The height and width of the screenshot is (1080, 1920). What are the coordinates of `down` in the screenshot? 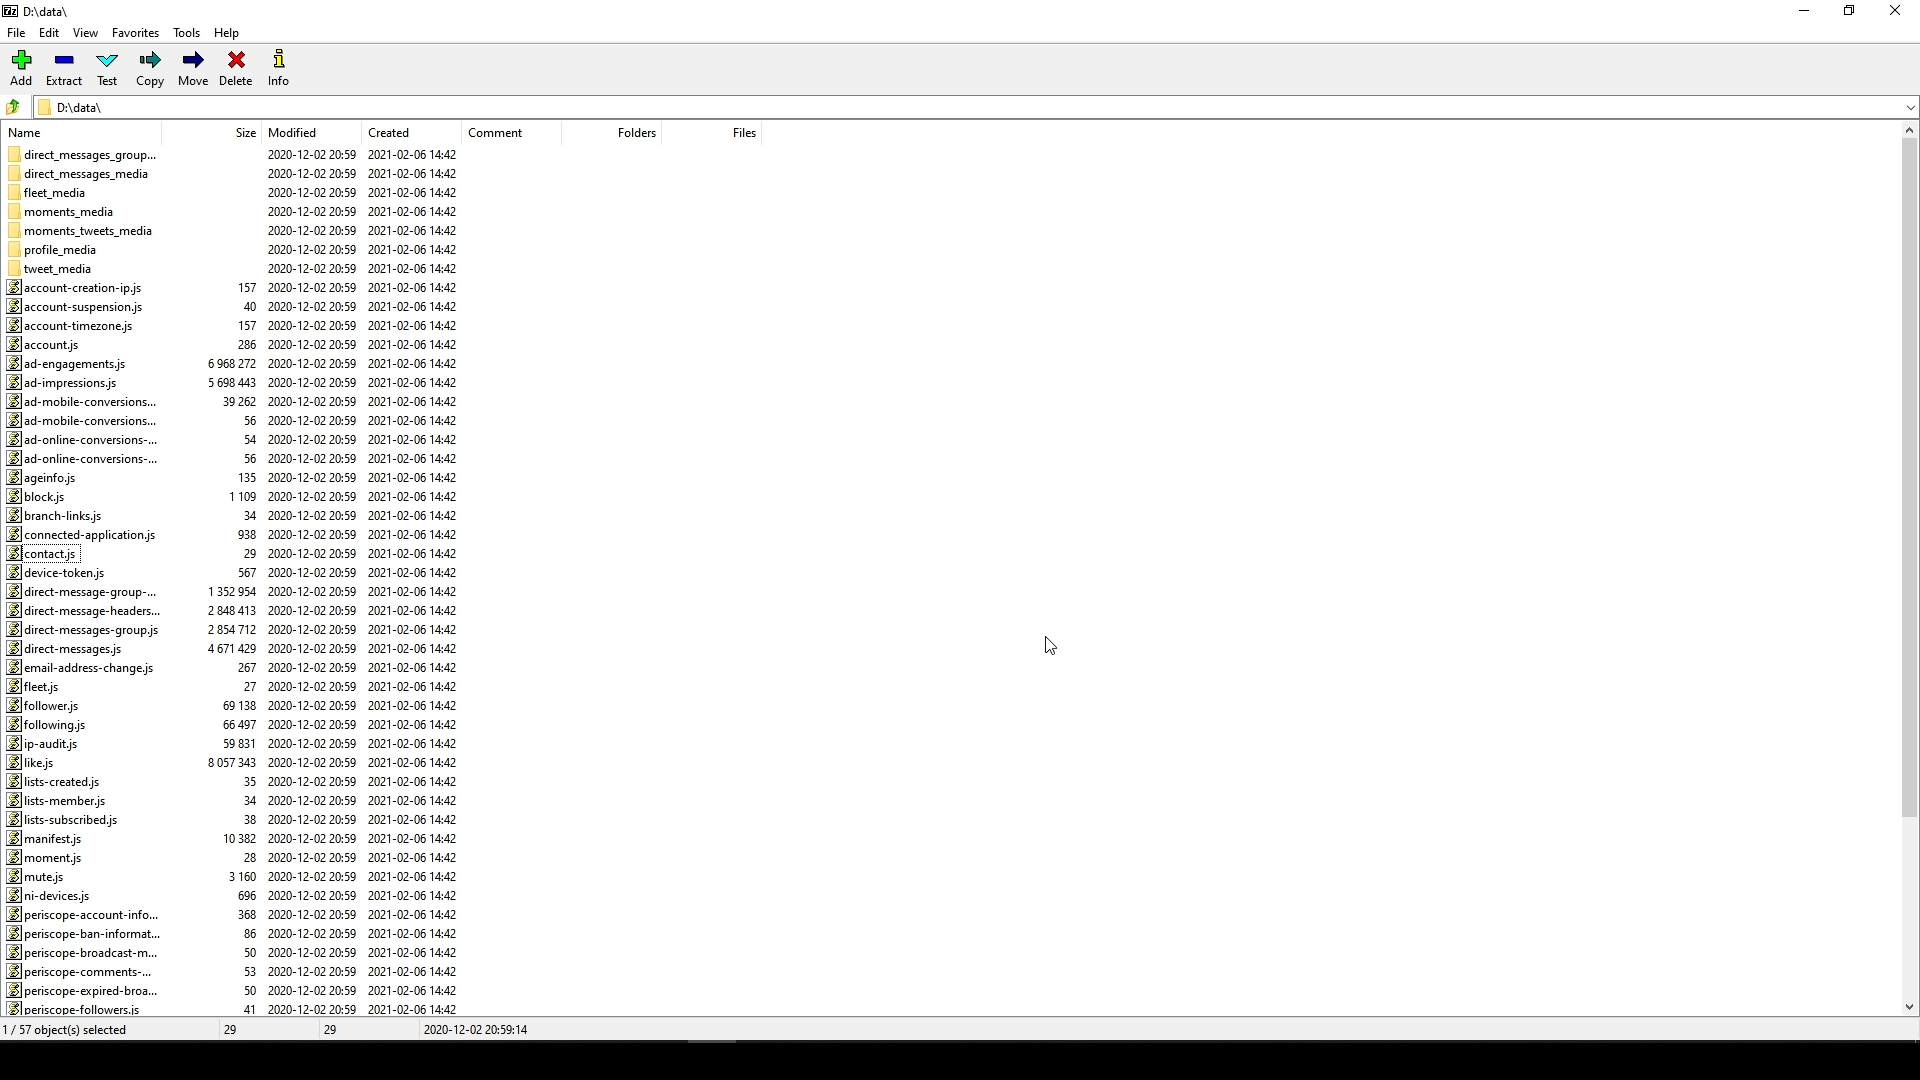 It's located at (1892, 114).